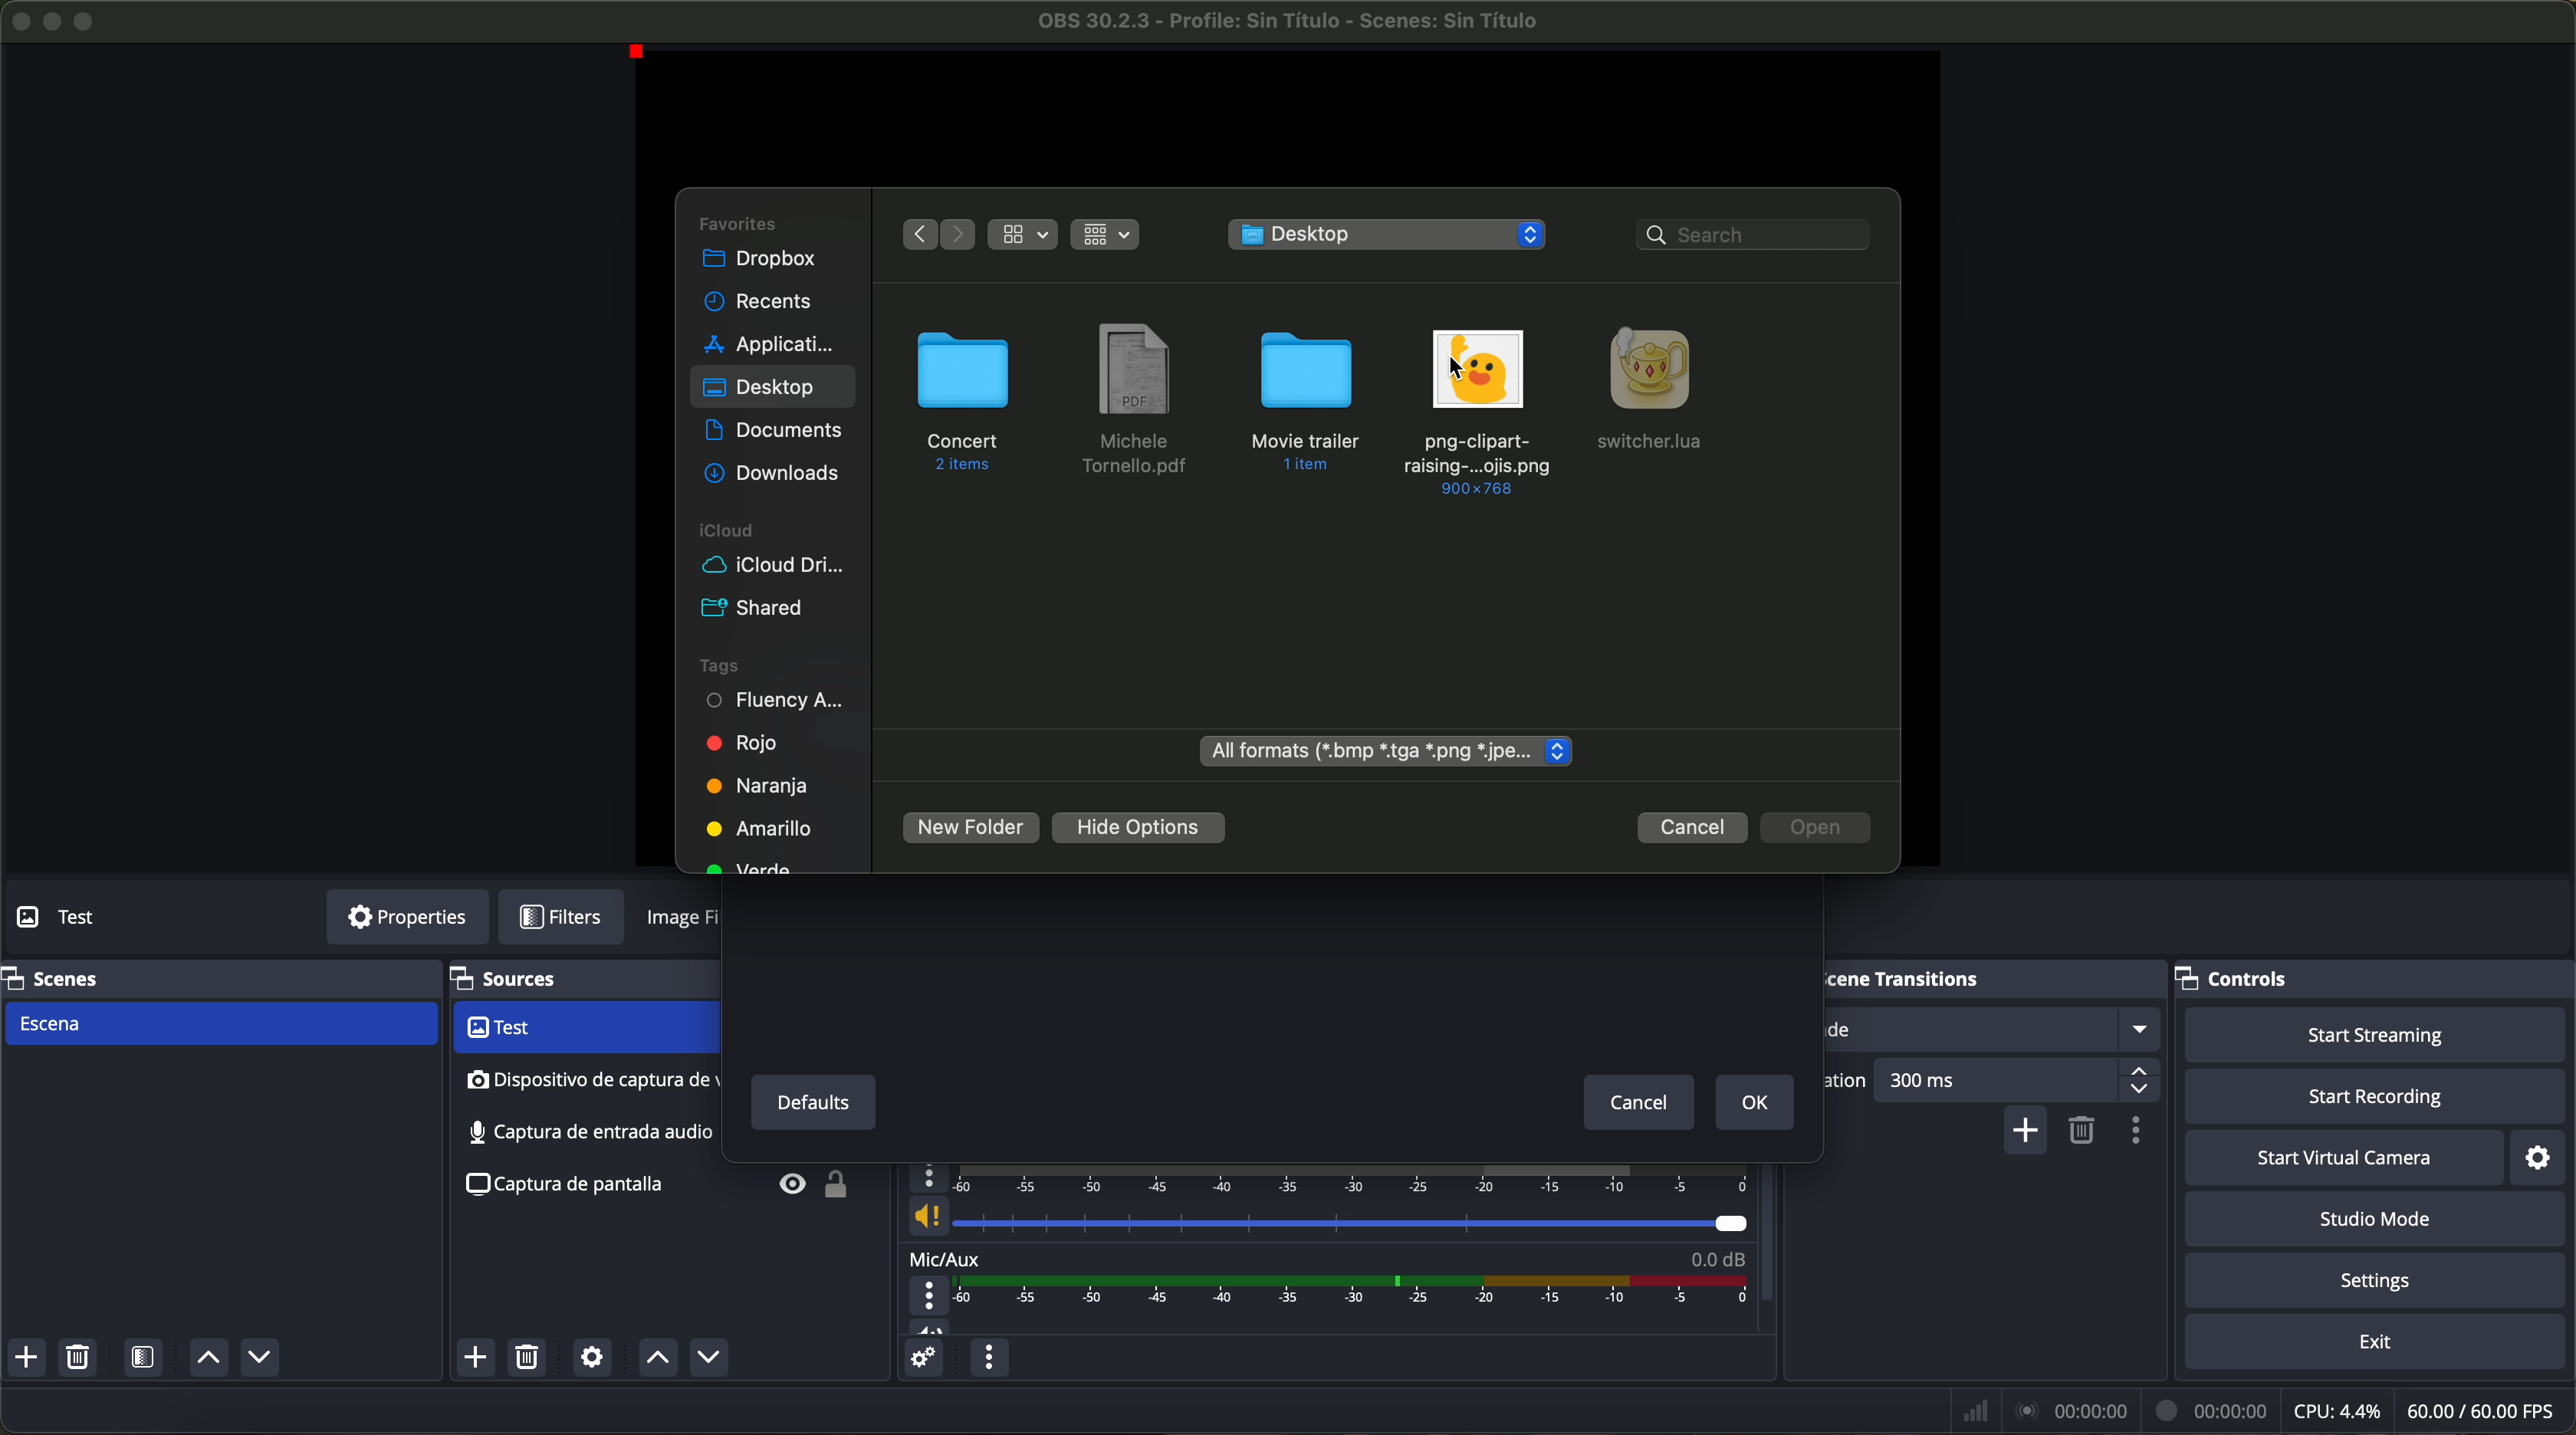  Describe the element at coordinates (2379, 1098) in the screenshot. I see `start recording` at that location.